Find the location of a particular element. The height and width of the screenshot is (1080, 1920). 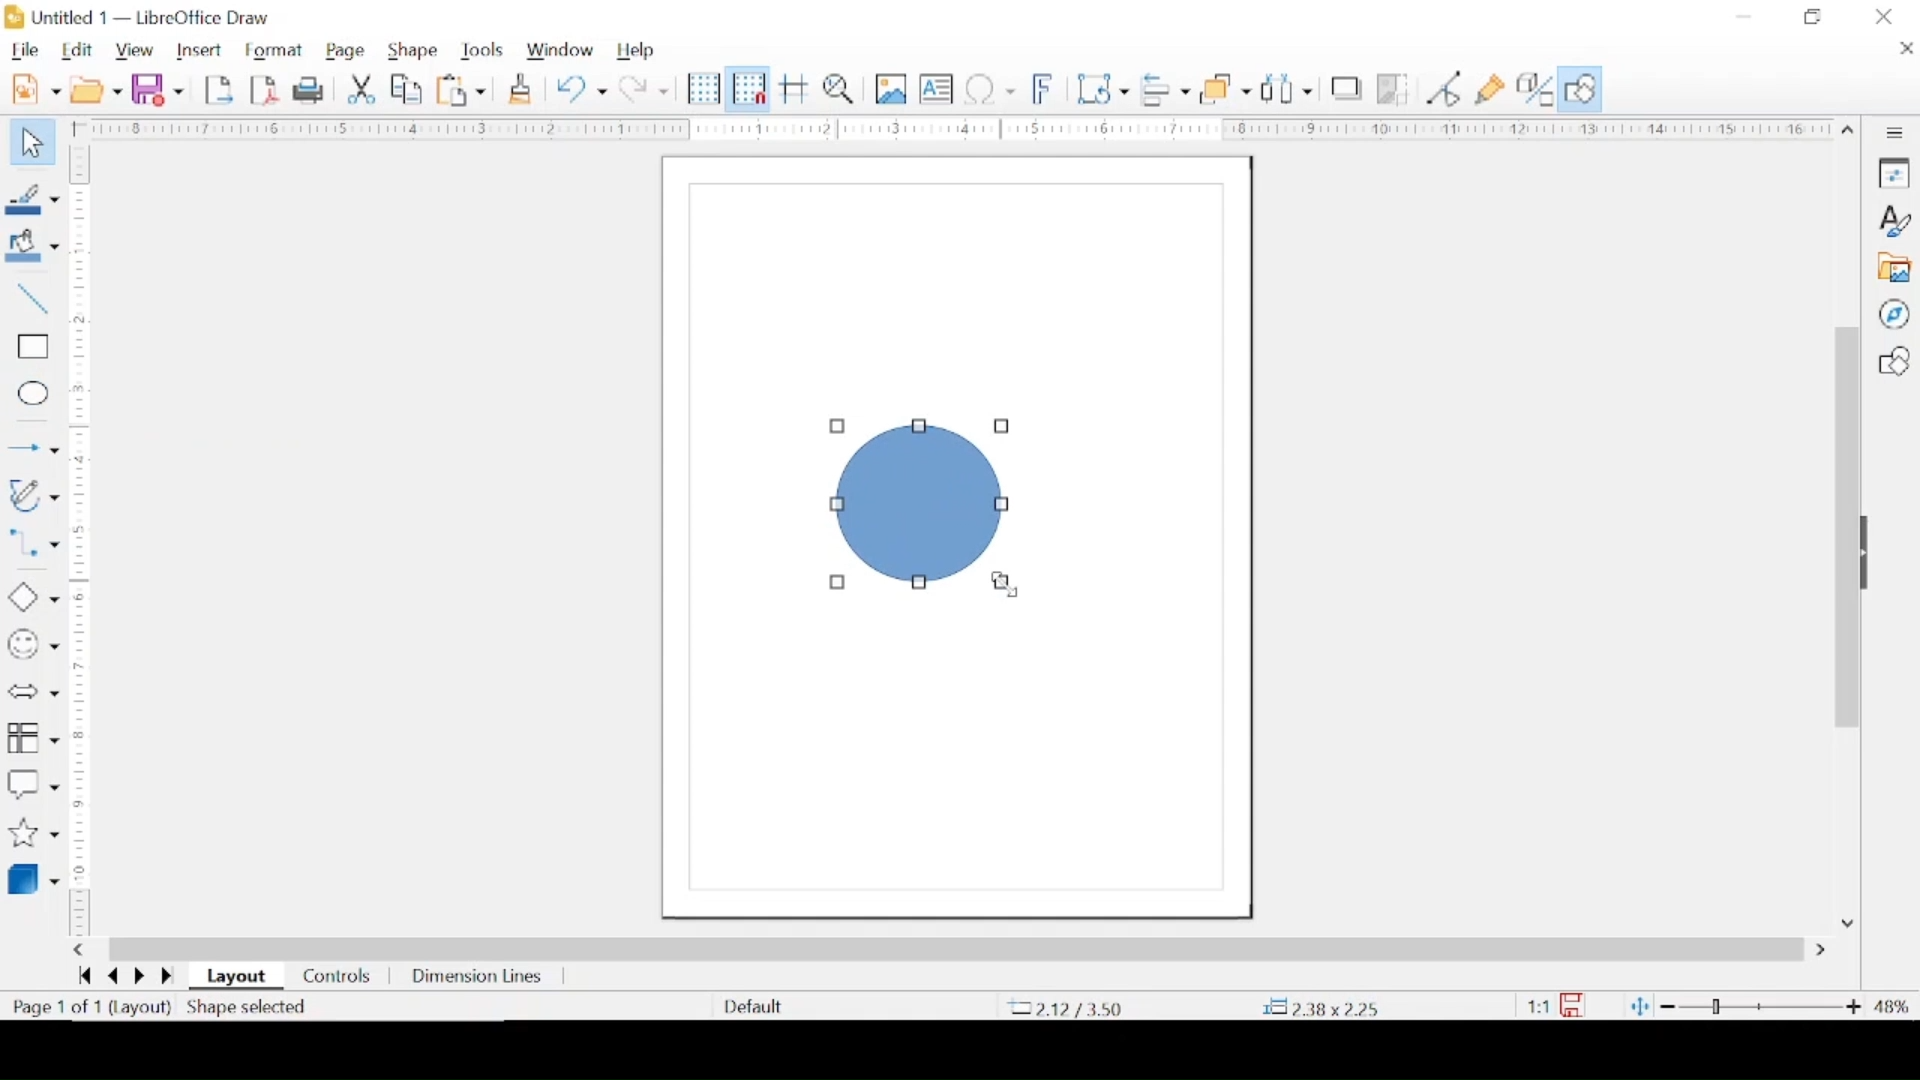

margin is located at coordinates (963, 128).